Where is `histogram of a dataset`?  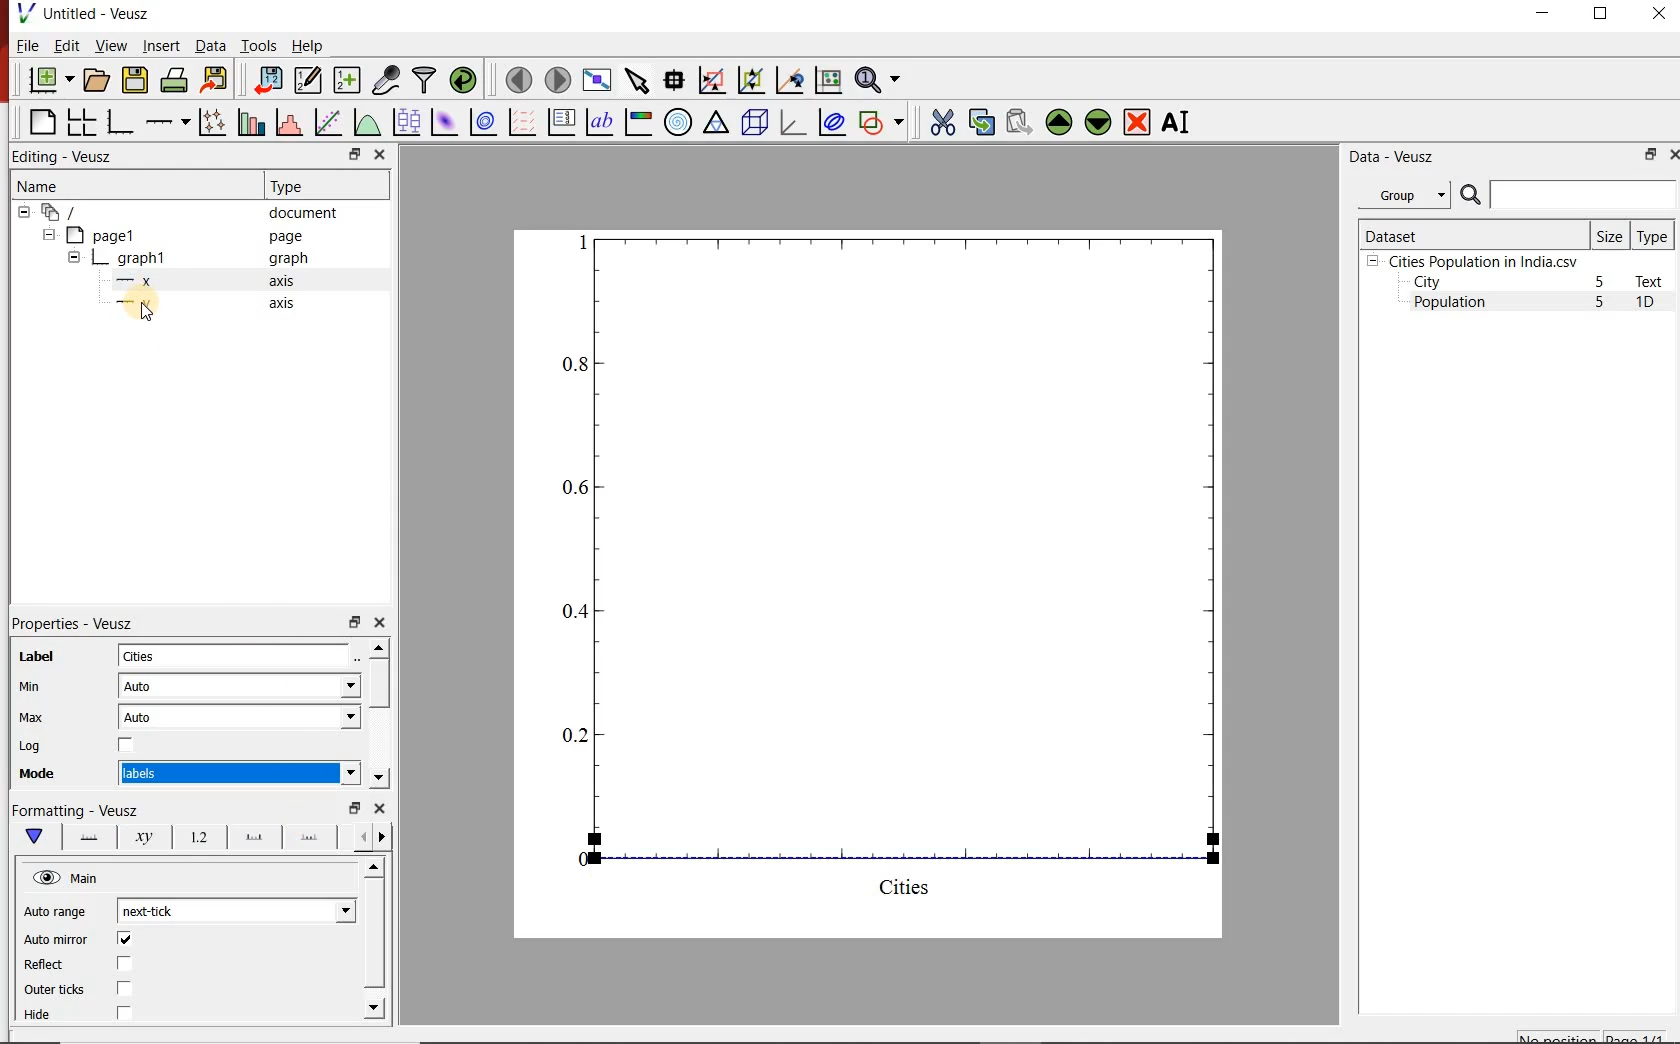
histogram of a dataset is located at coordinates (286, 122).